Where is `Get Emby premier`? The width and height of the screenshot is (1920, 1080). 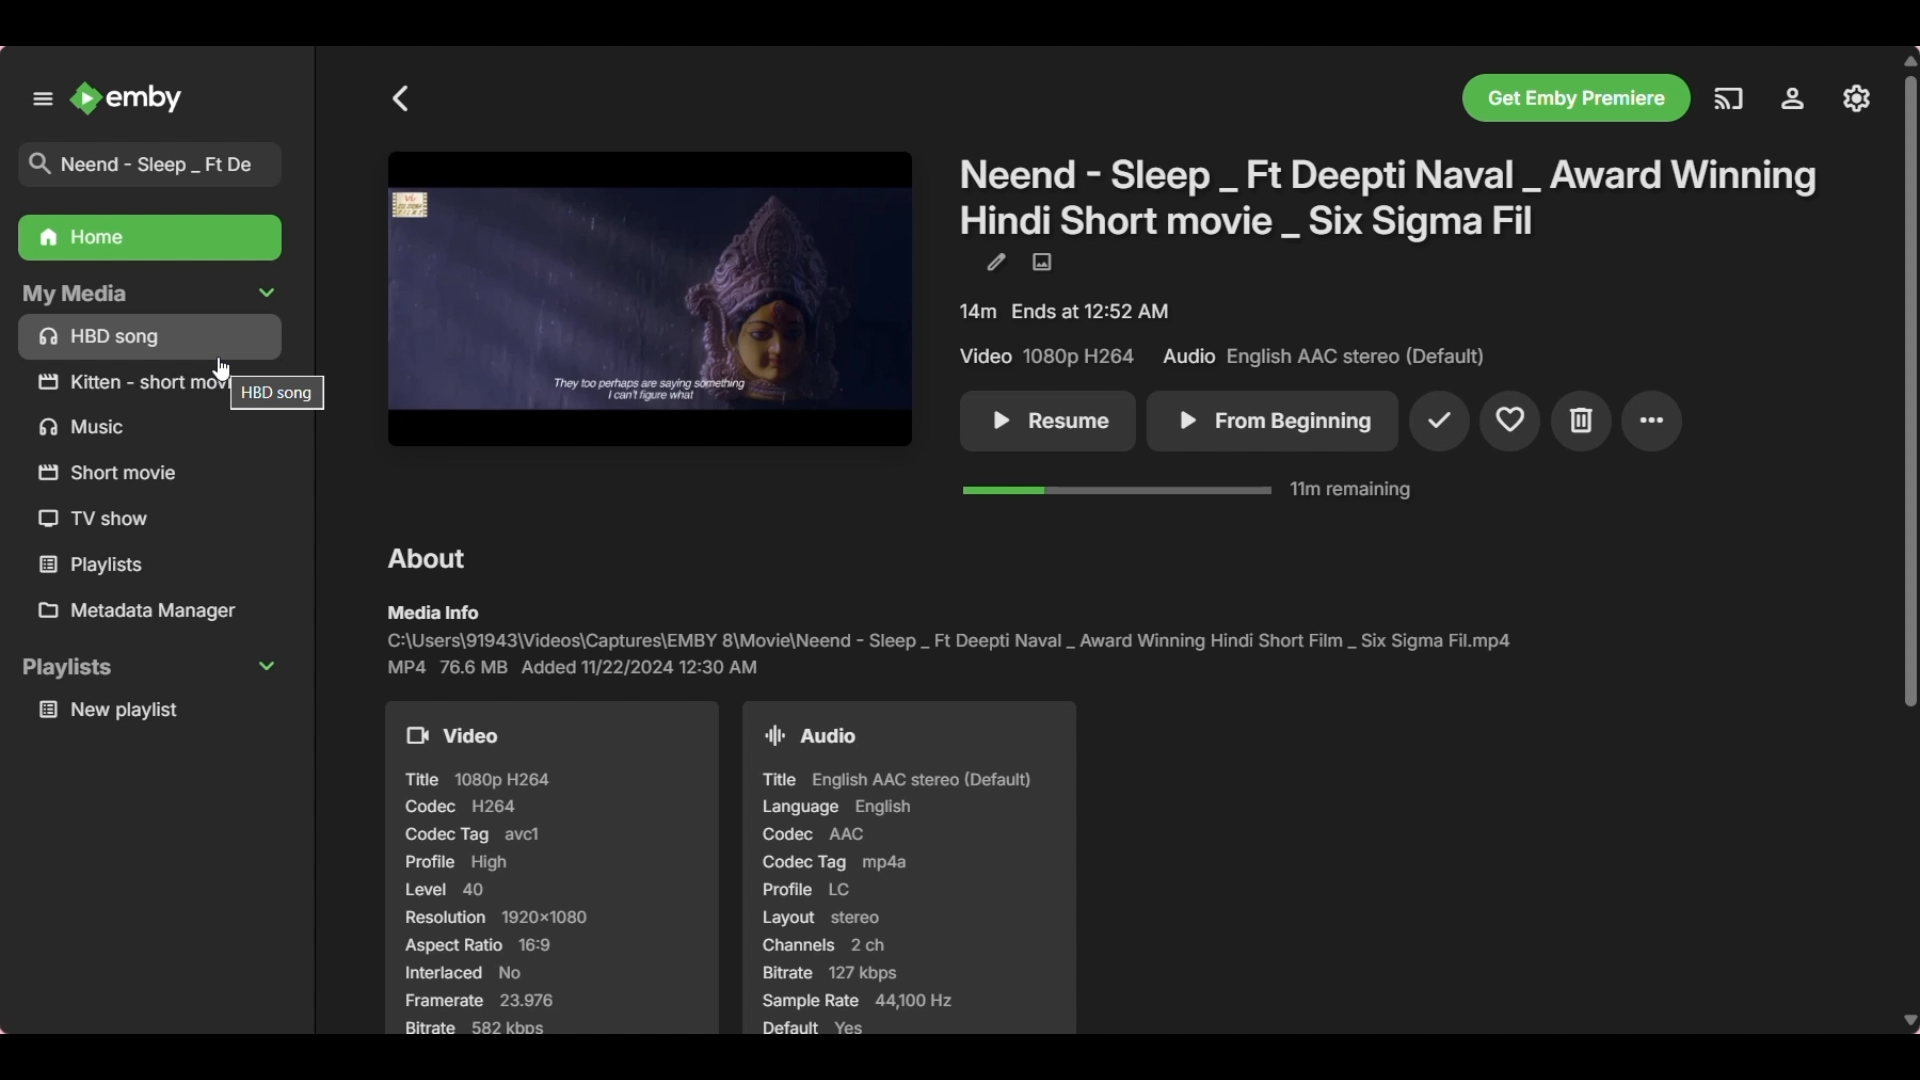
Get Emby premier is located at coordinates (1578, 98).